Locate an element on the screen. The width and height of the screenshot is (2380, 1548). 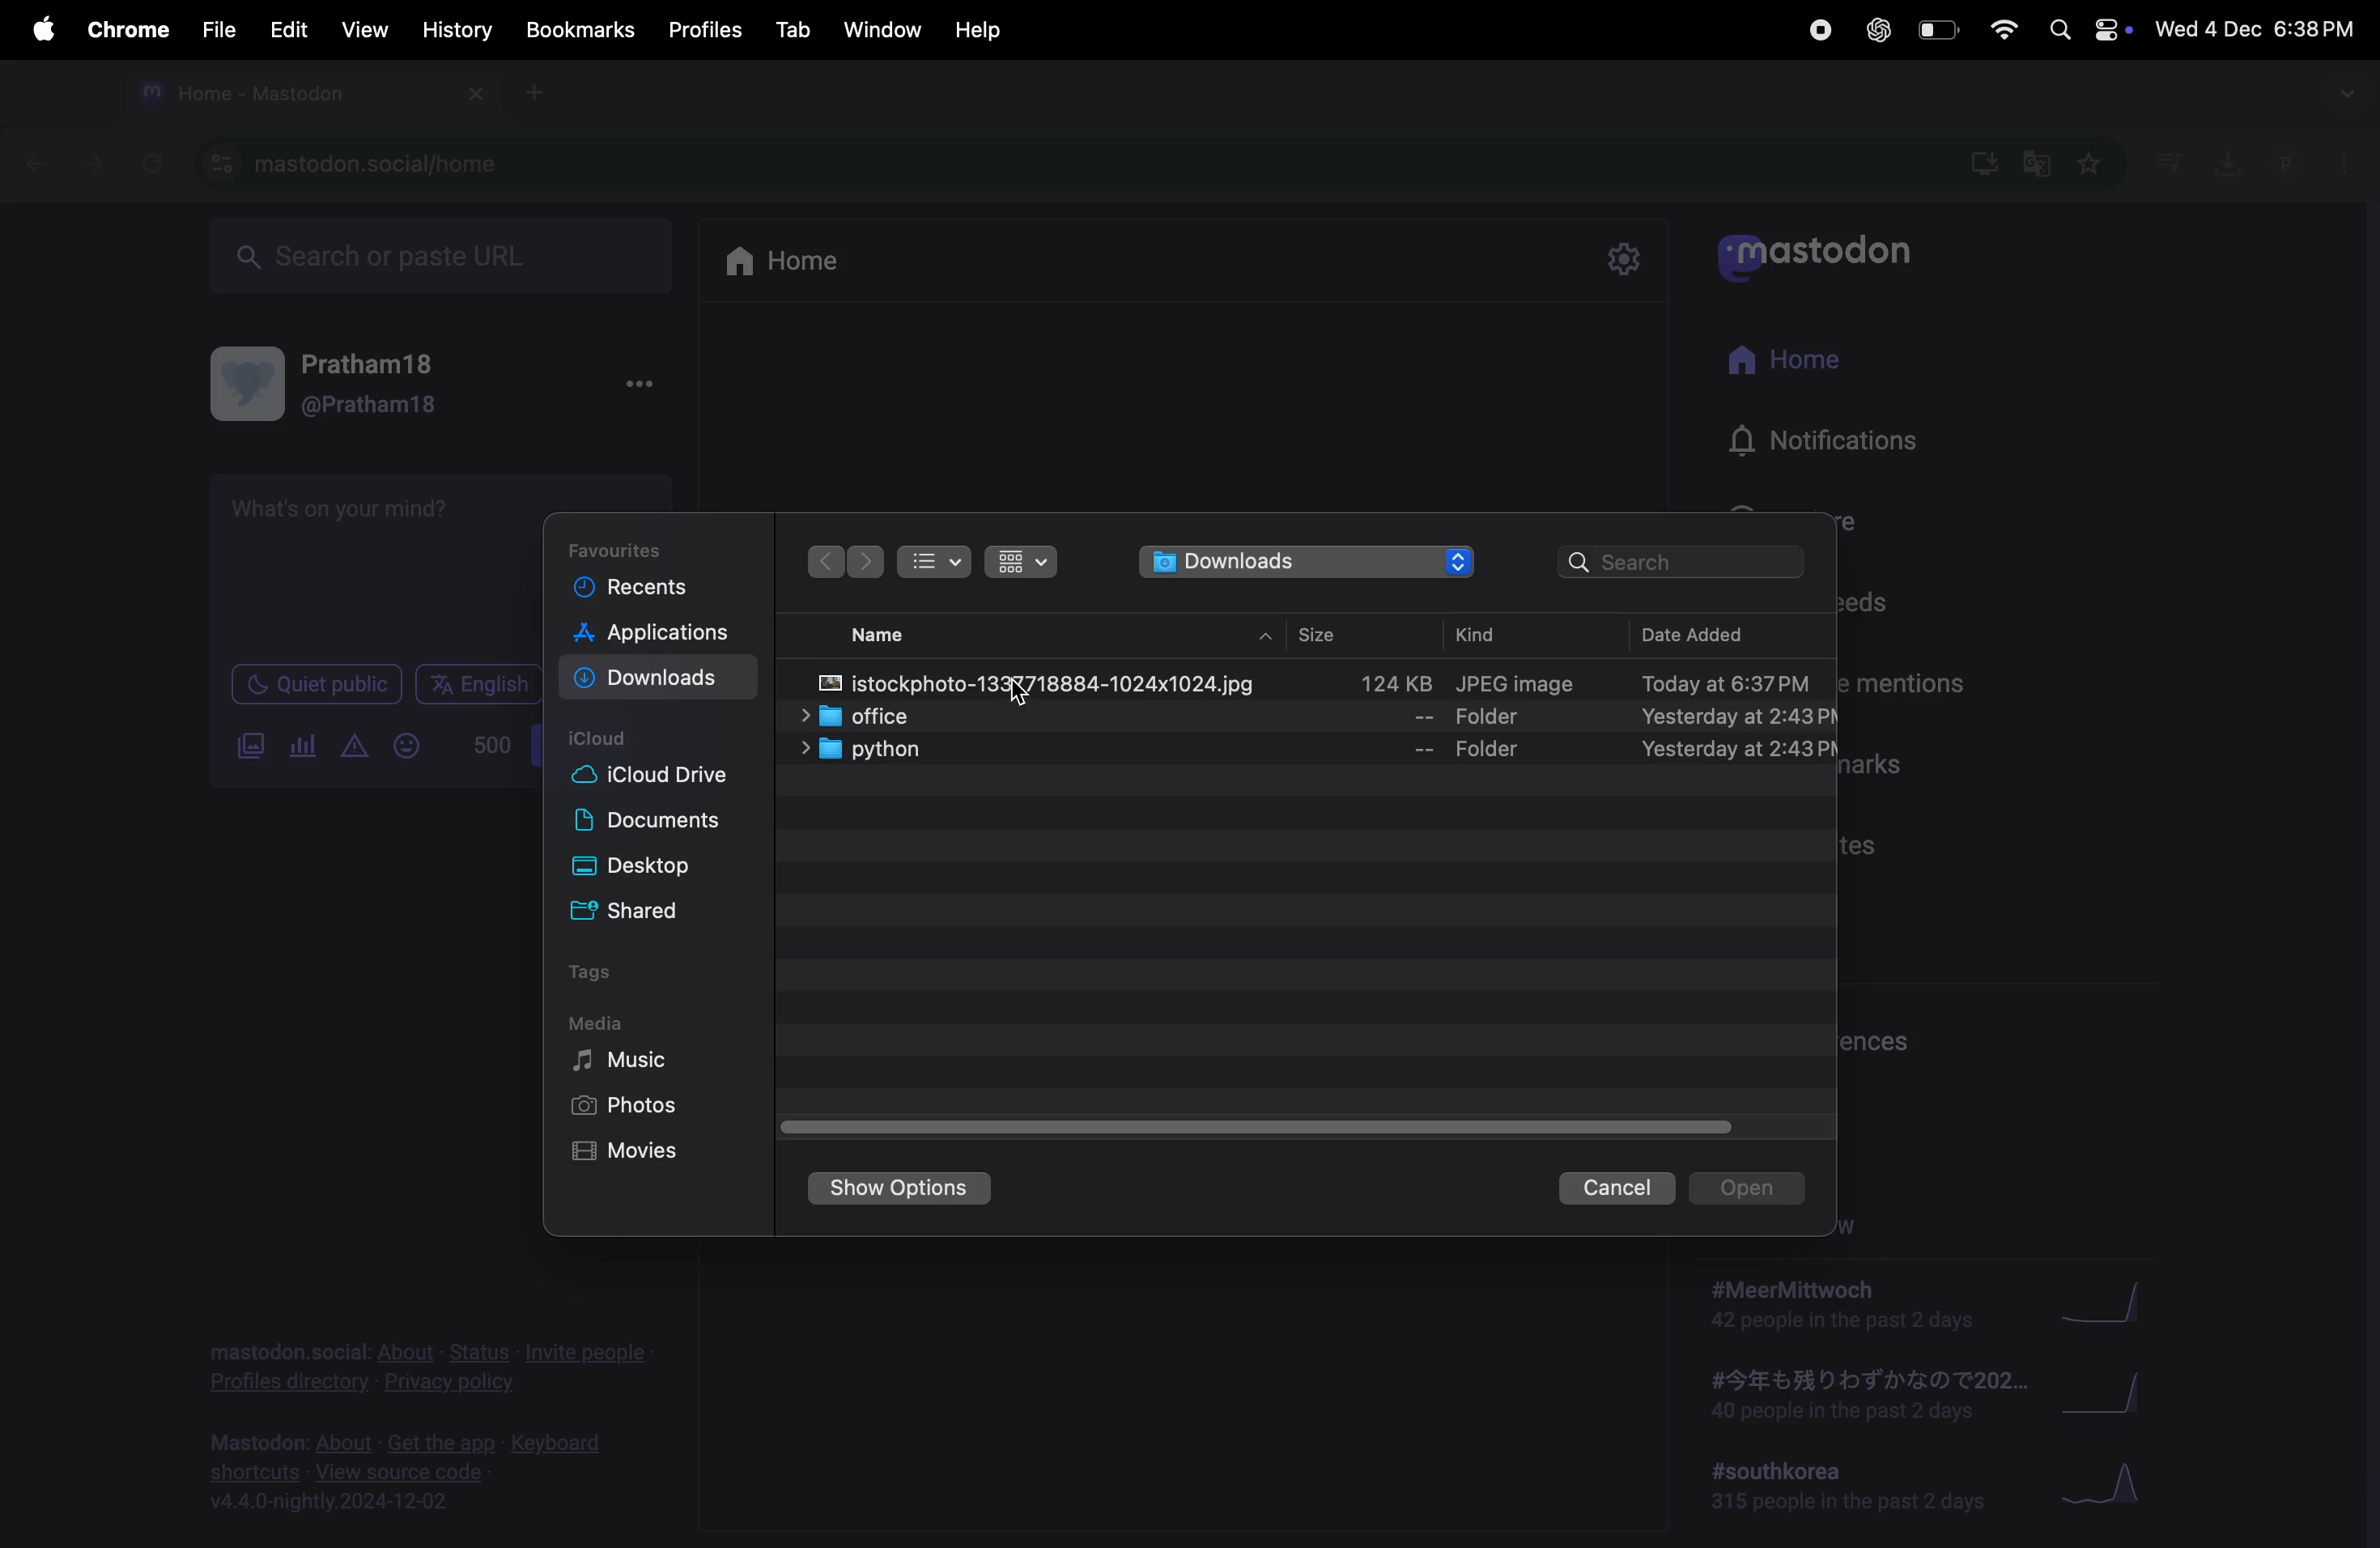
user profile is located at coordinates (349, 381).